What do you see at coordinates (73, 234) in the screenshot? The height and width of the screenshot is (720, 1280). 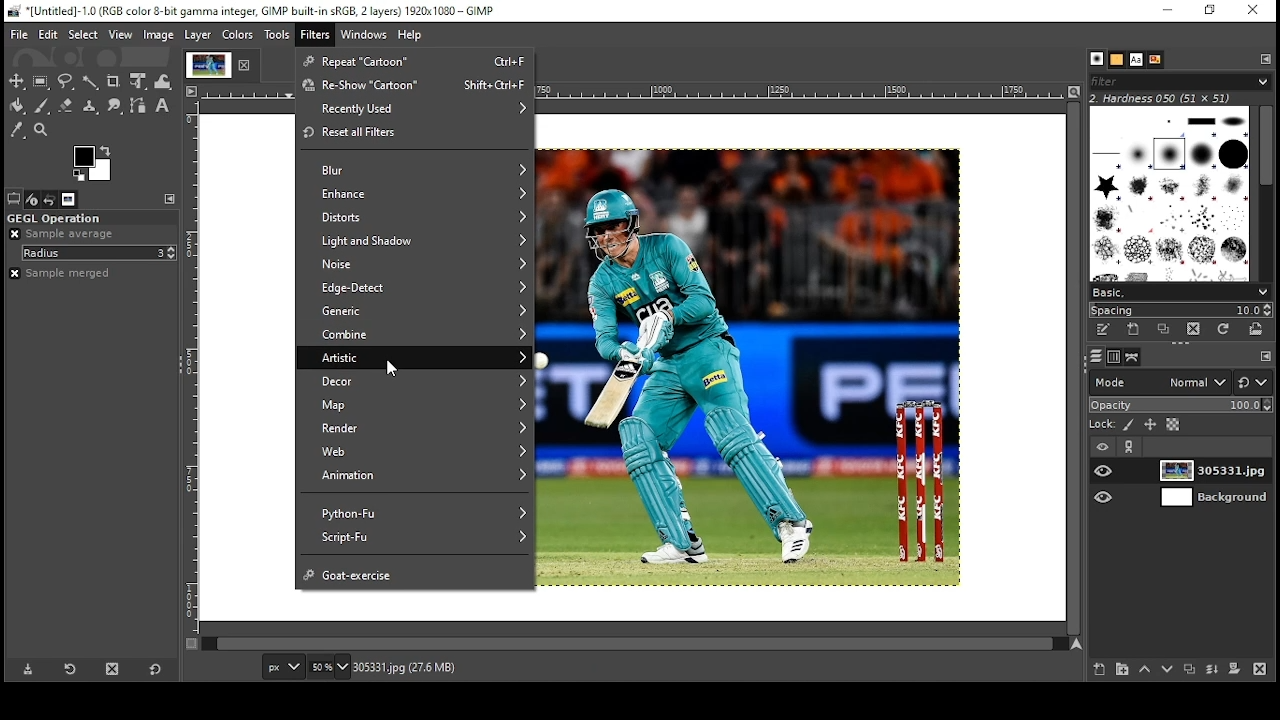 I see `sample average` at bounding box center [73, 234].